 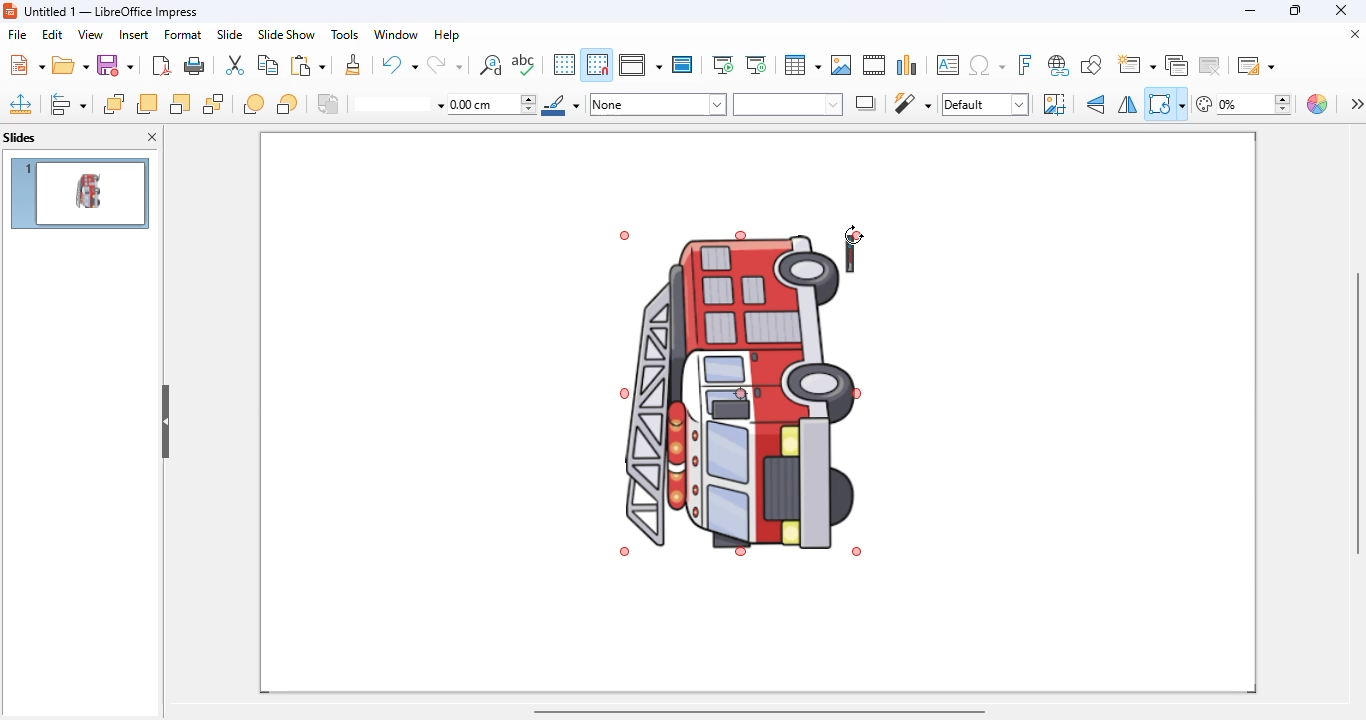 I want to click on vertical scroll bar, so click(x=1356, y=413).